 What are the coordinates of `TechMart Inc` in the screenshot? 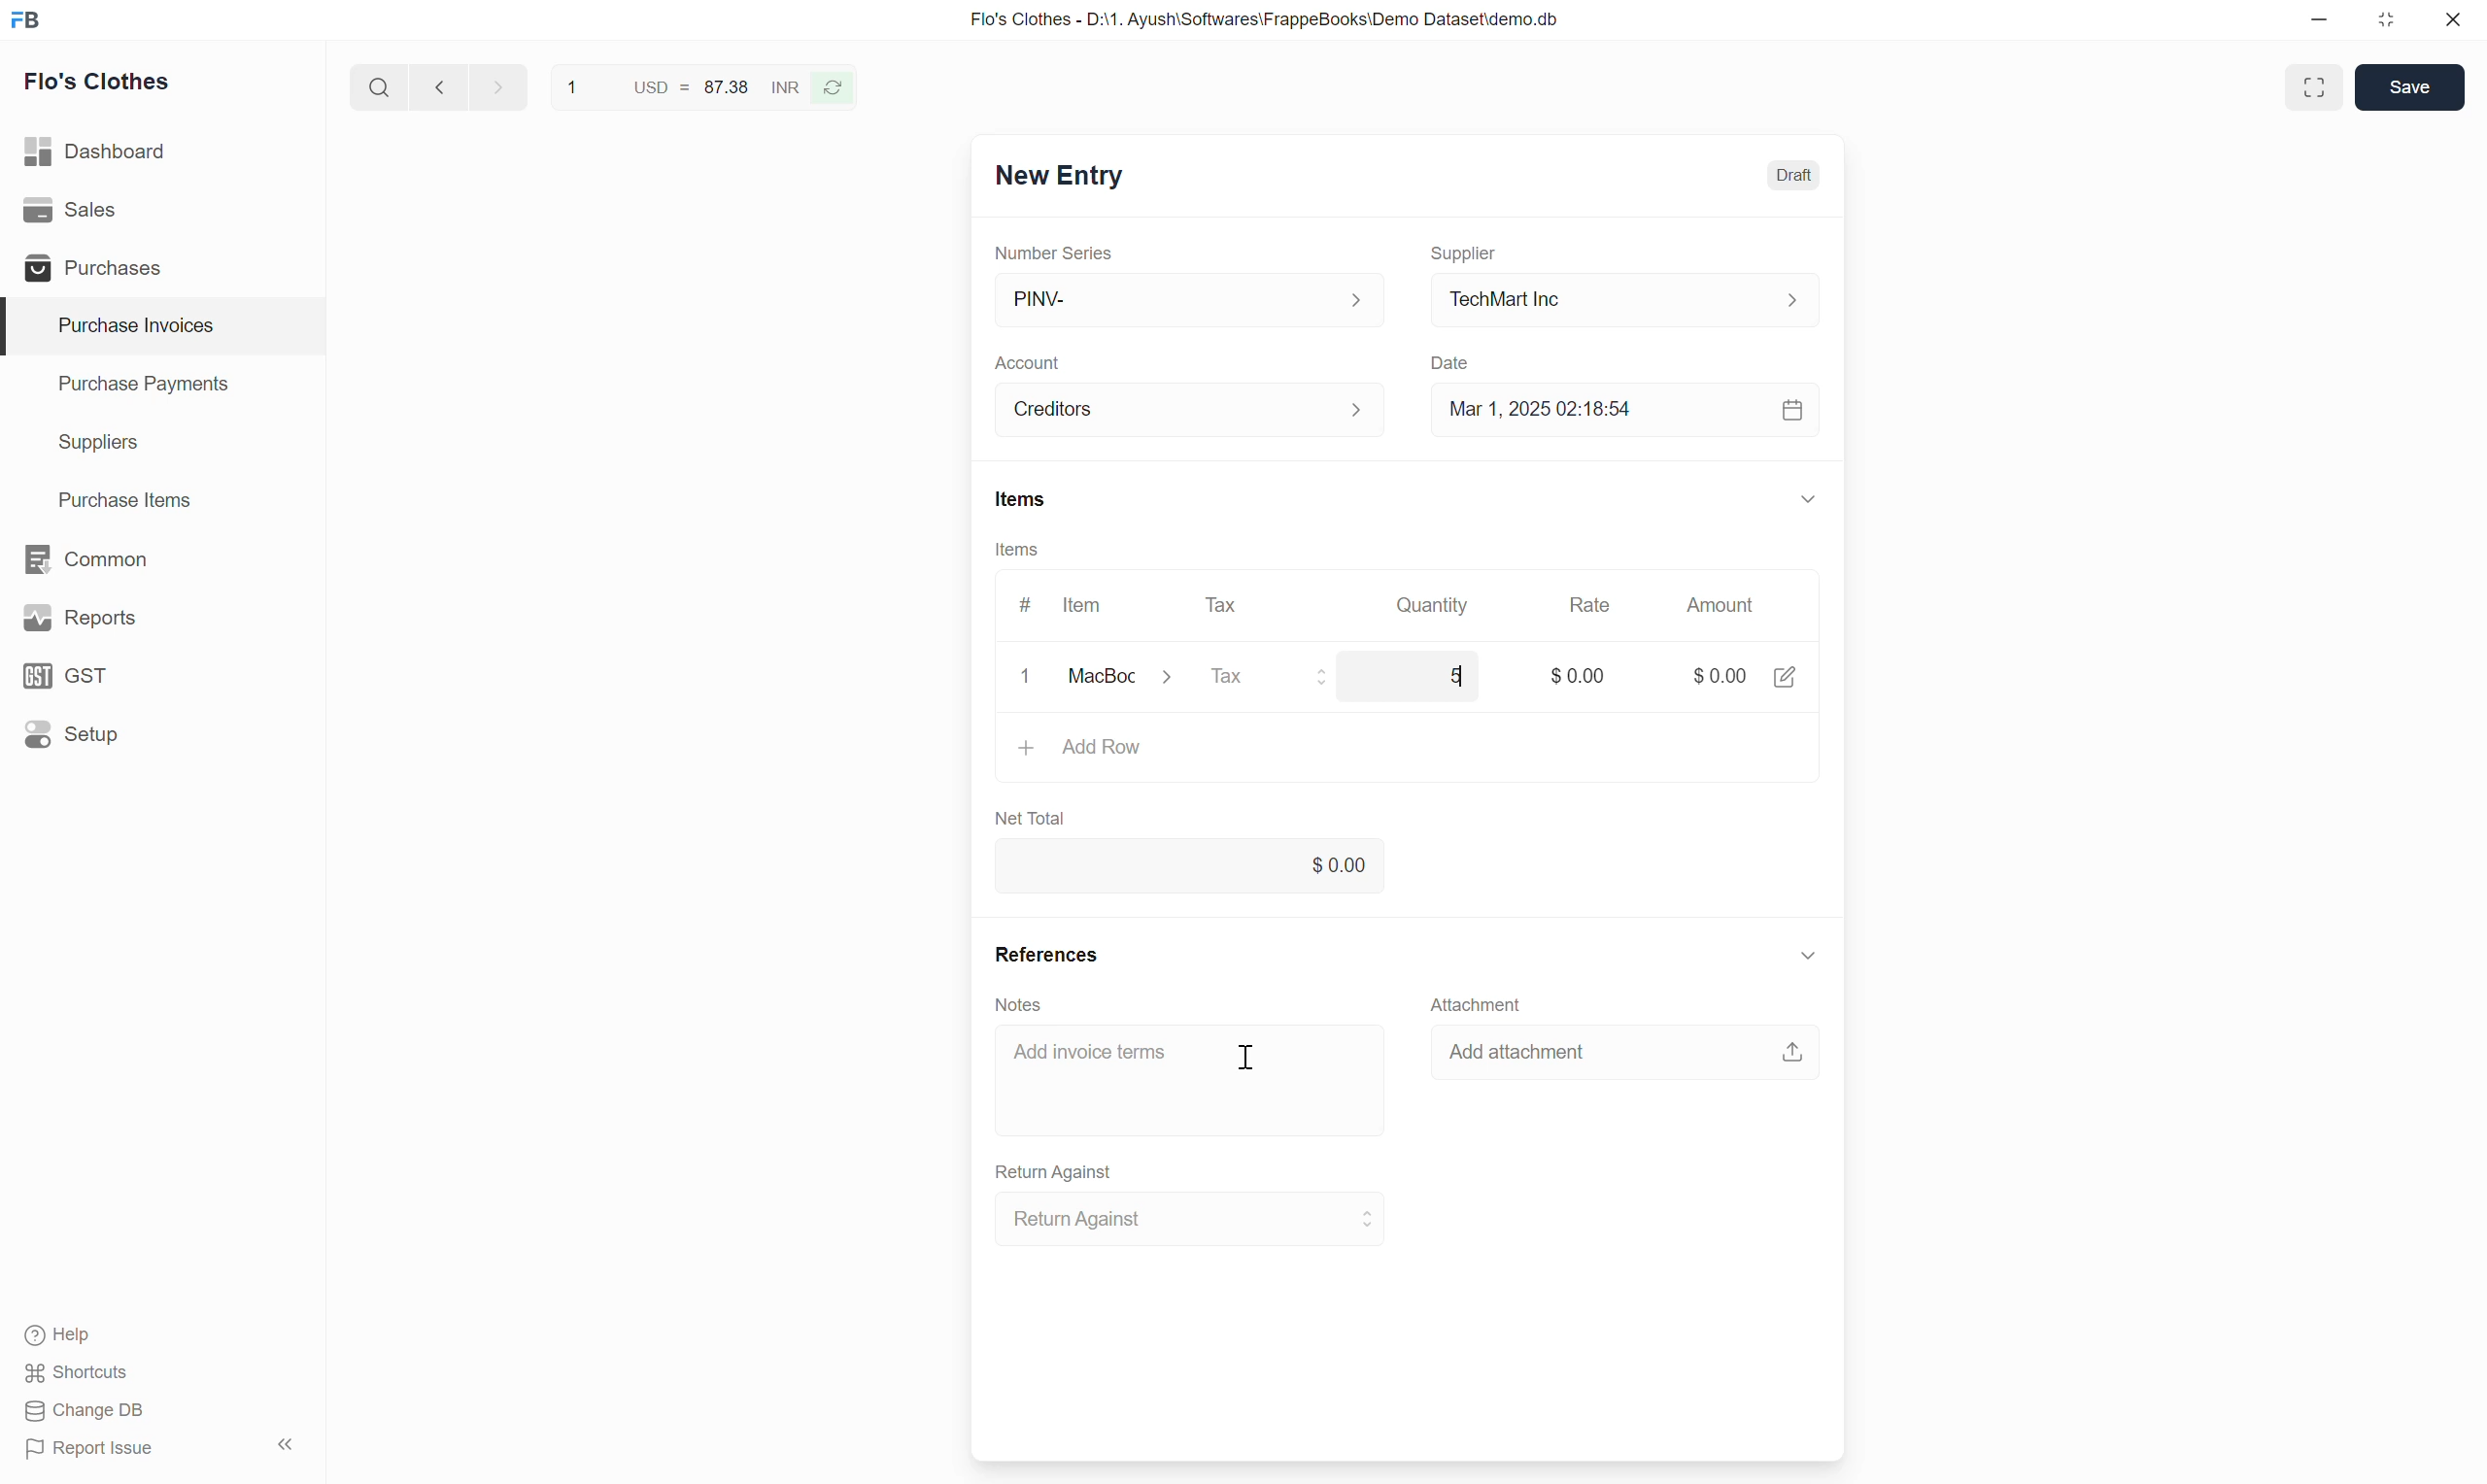 It's located at (1626, 301).